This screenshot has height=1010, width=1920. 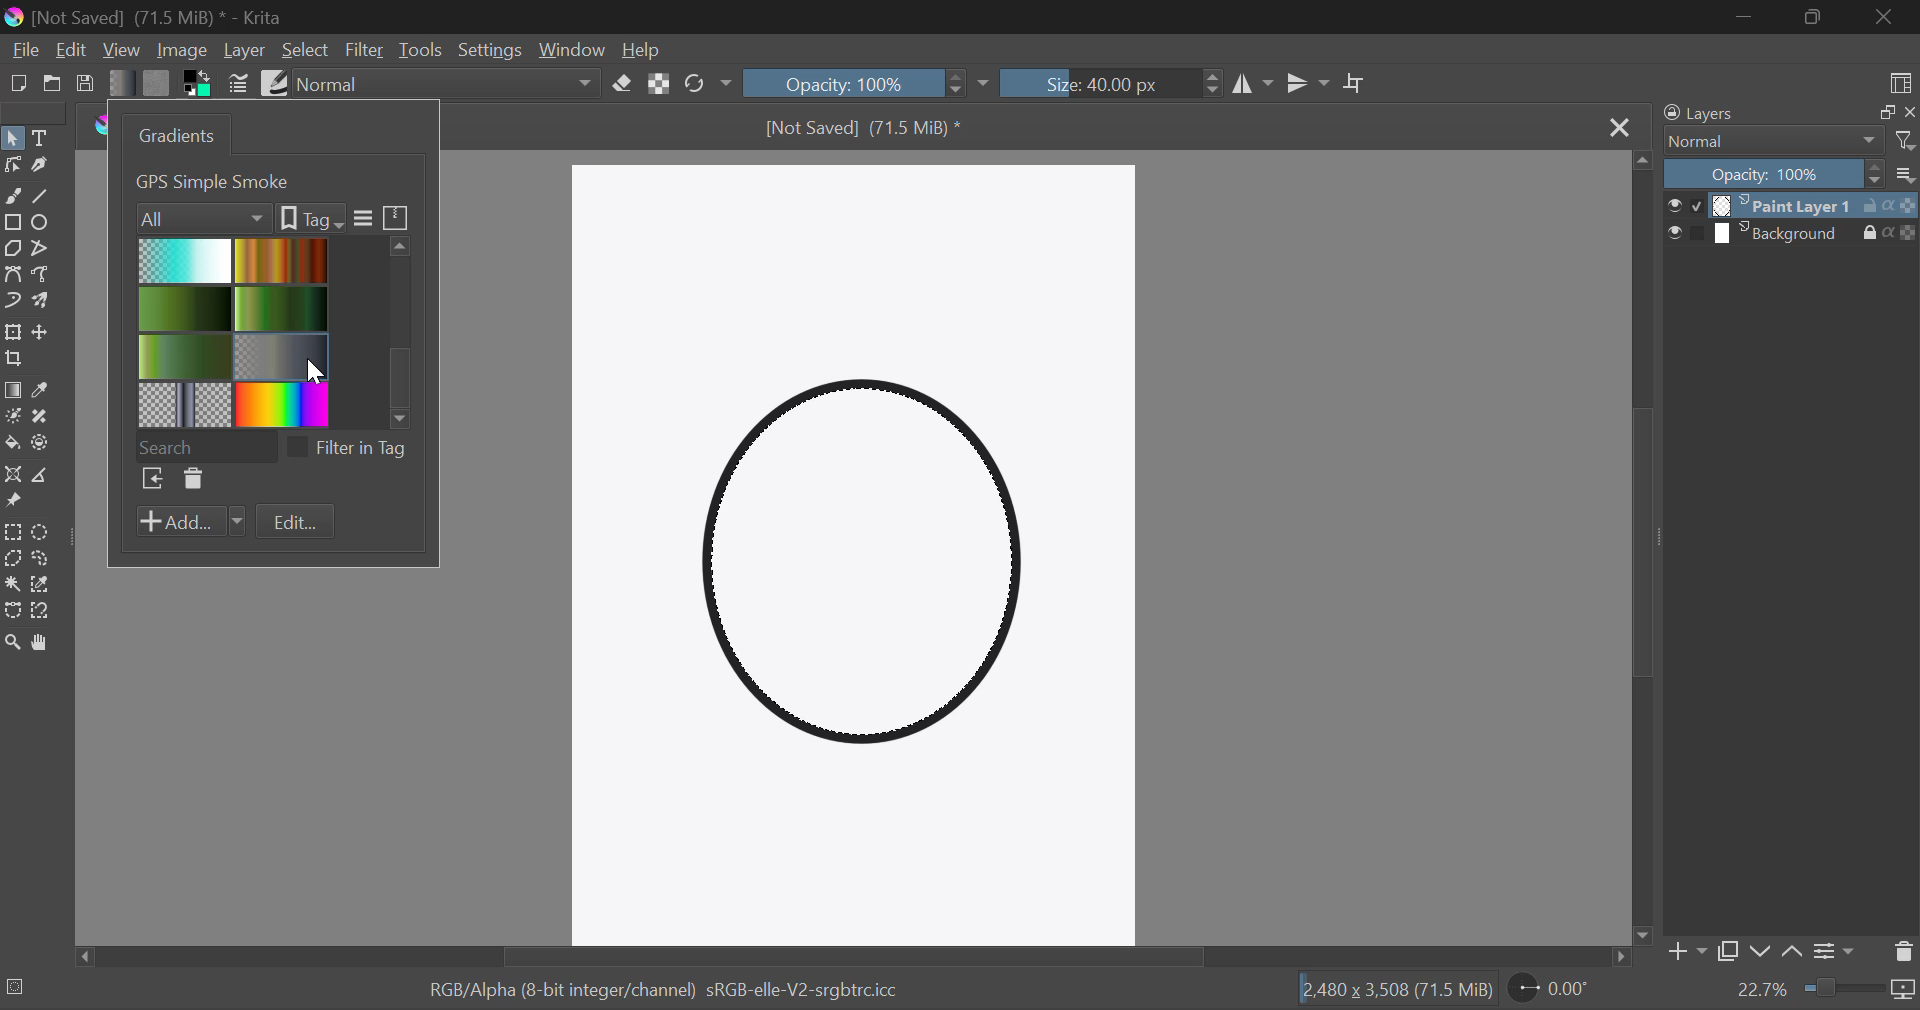 What do you see at coordinates (1790, 952) in the screenshot?
I see `Move layer up` at bounding box center [1790, 952].